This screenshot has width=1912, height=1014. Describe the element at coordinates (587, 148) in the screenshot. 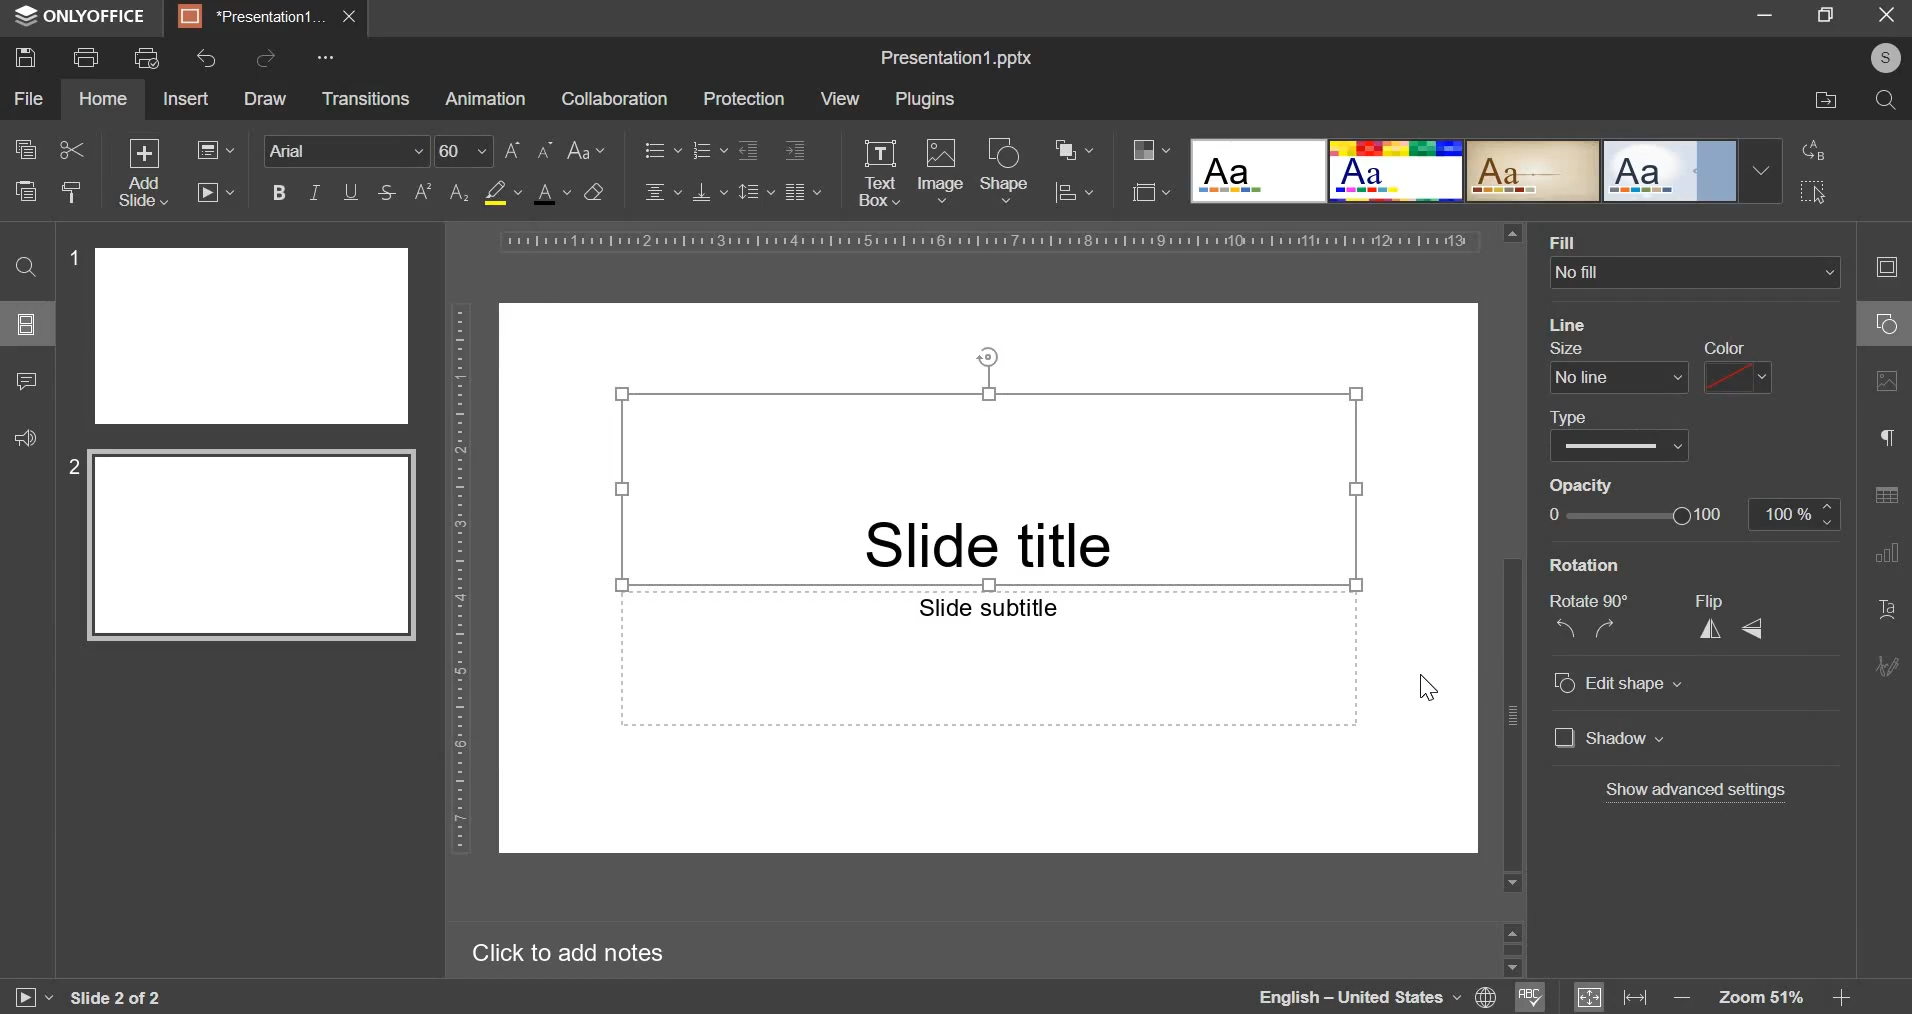

I see `change case` at that location.